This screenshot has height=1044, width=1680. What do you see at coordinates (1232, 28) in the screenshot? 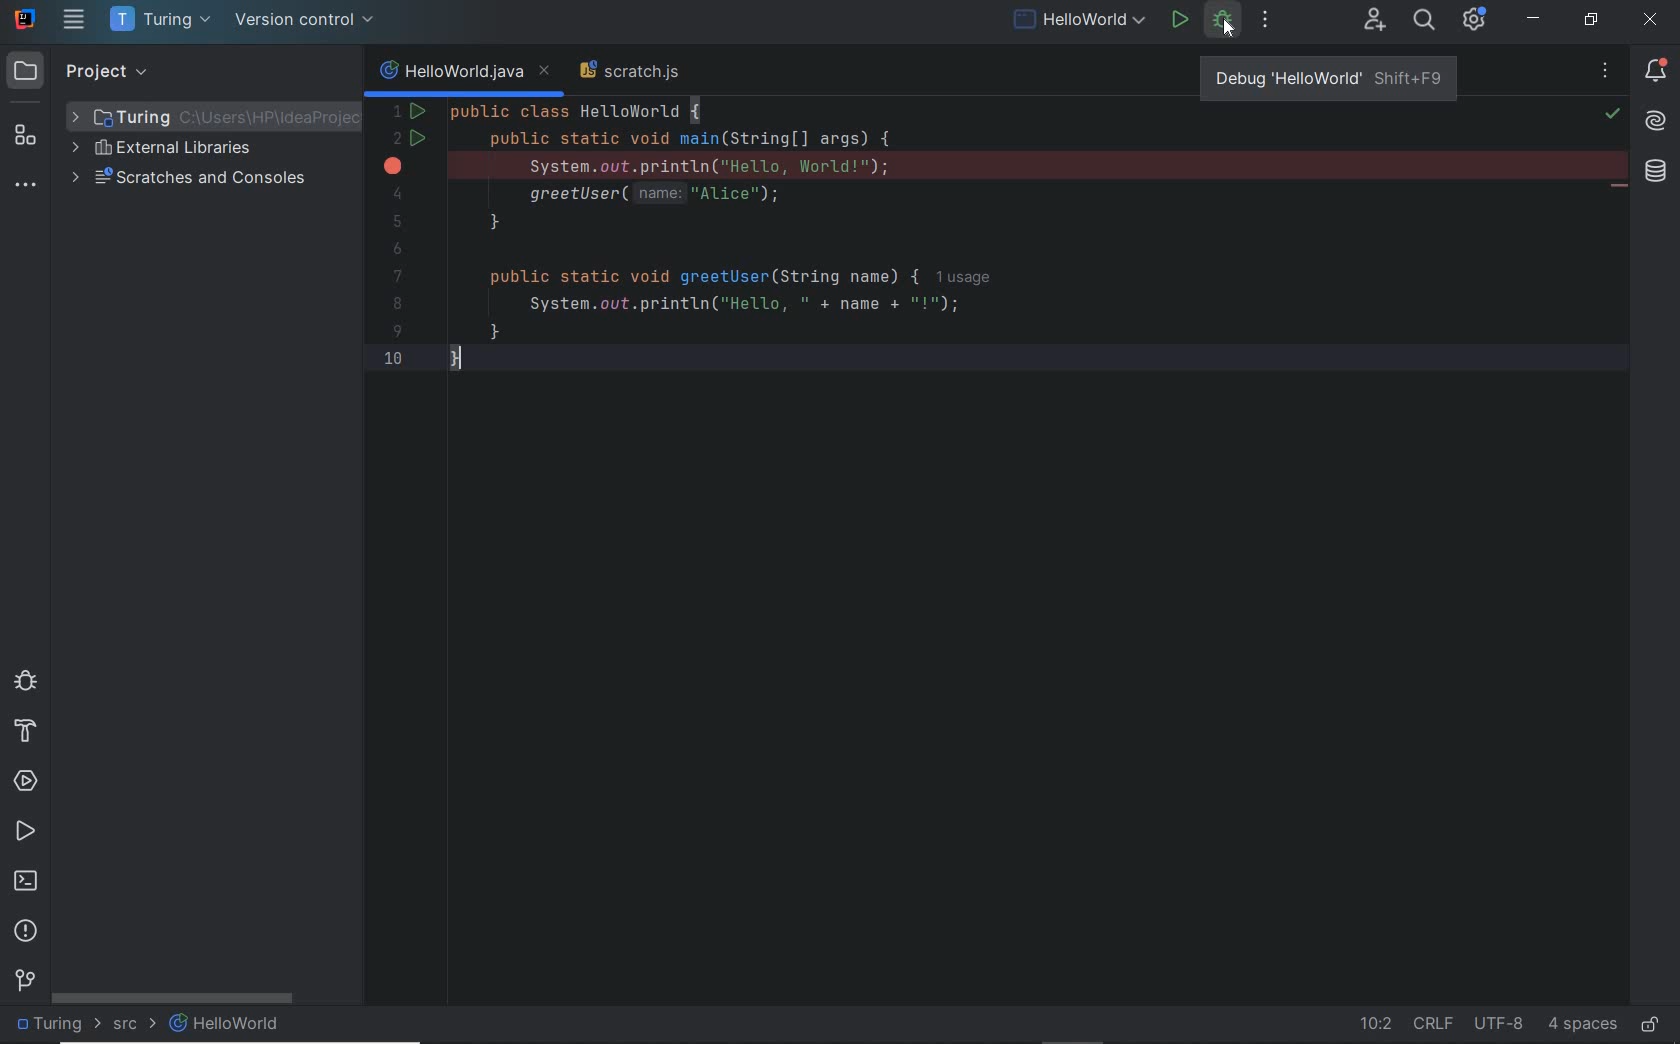
I see `cursor` at bounding box center [1232, 28].